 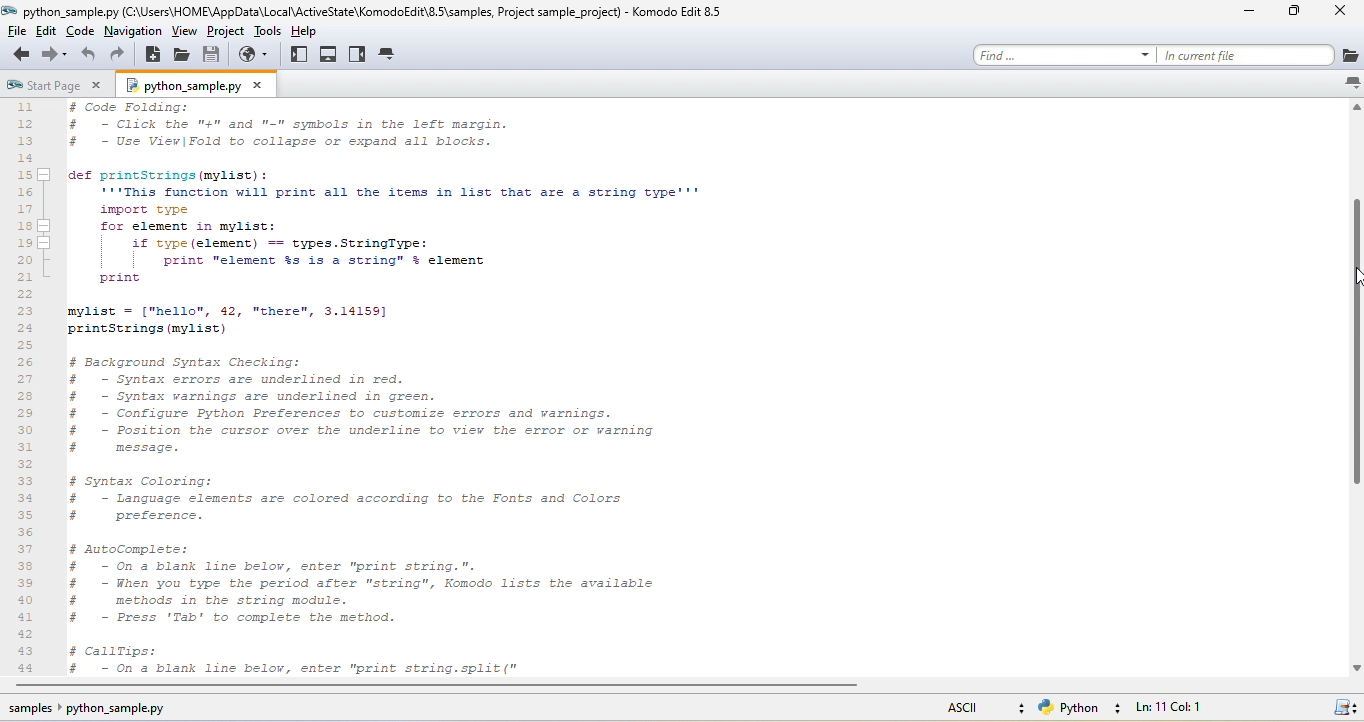 I want to click on scroll up, so click(x=1355, y=107).